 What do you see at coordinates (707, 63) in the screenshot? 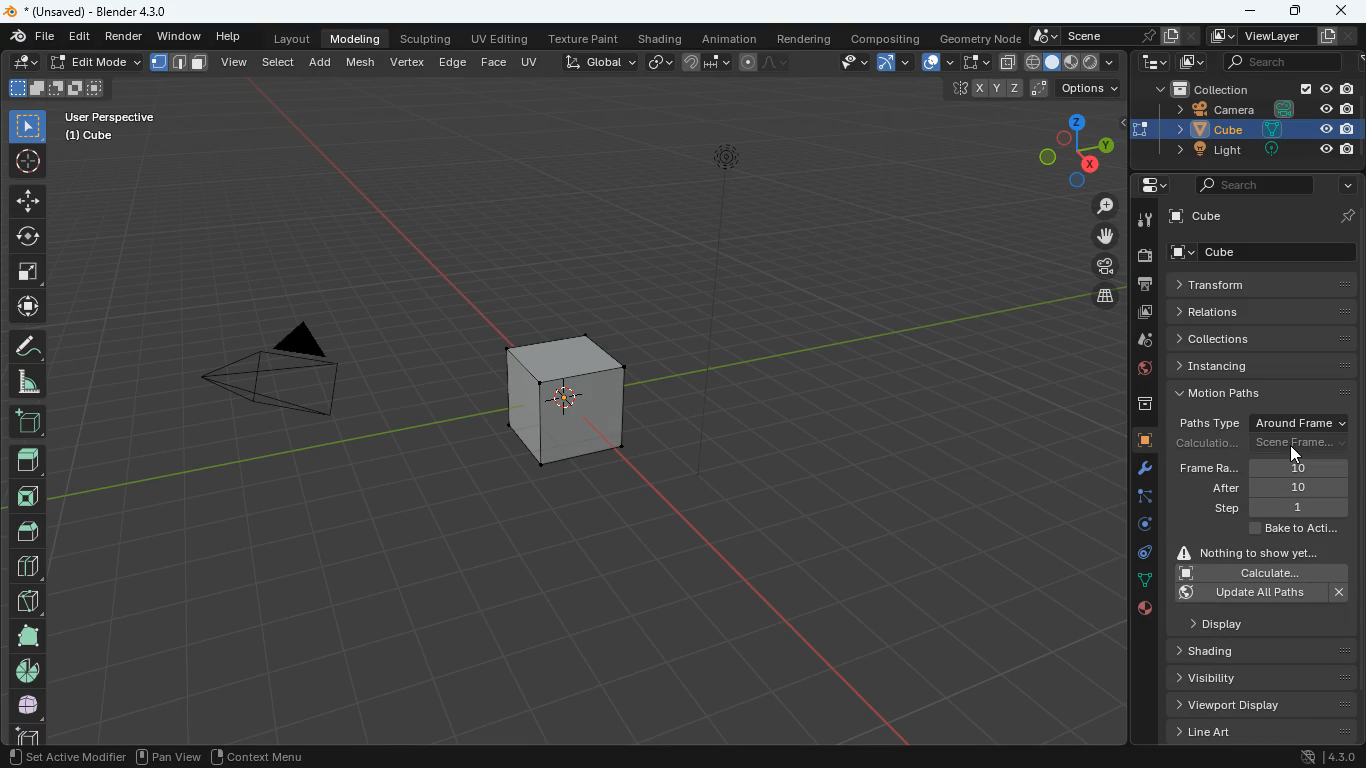
I see `join` at bounding box center [707, 63].